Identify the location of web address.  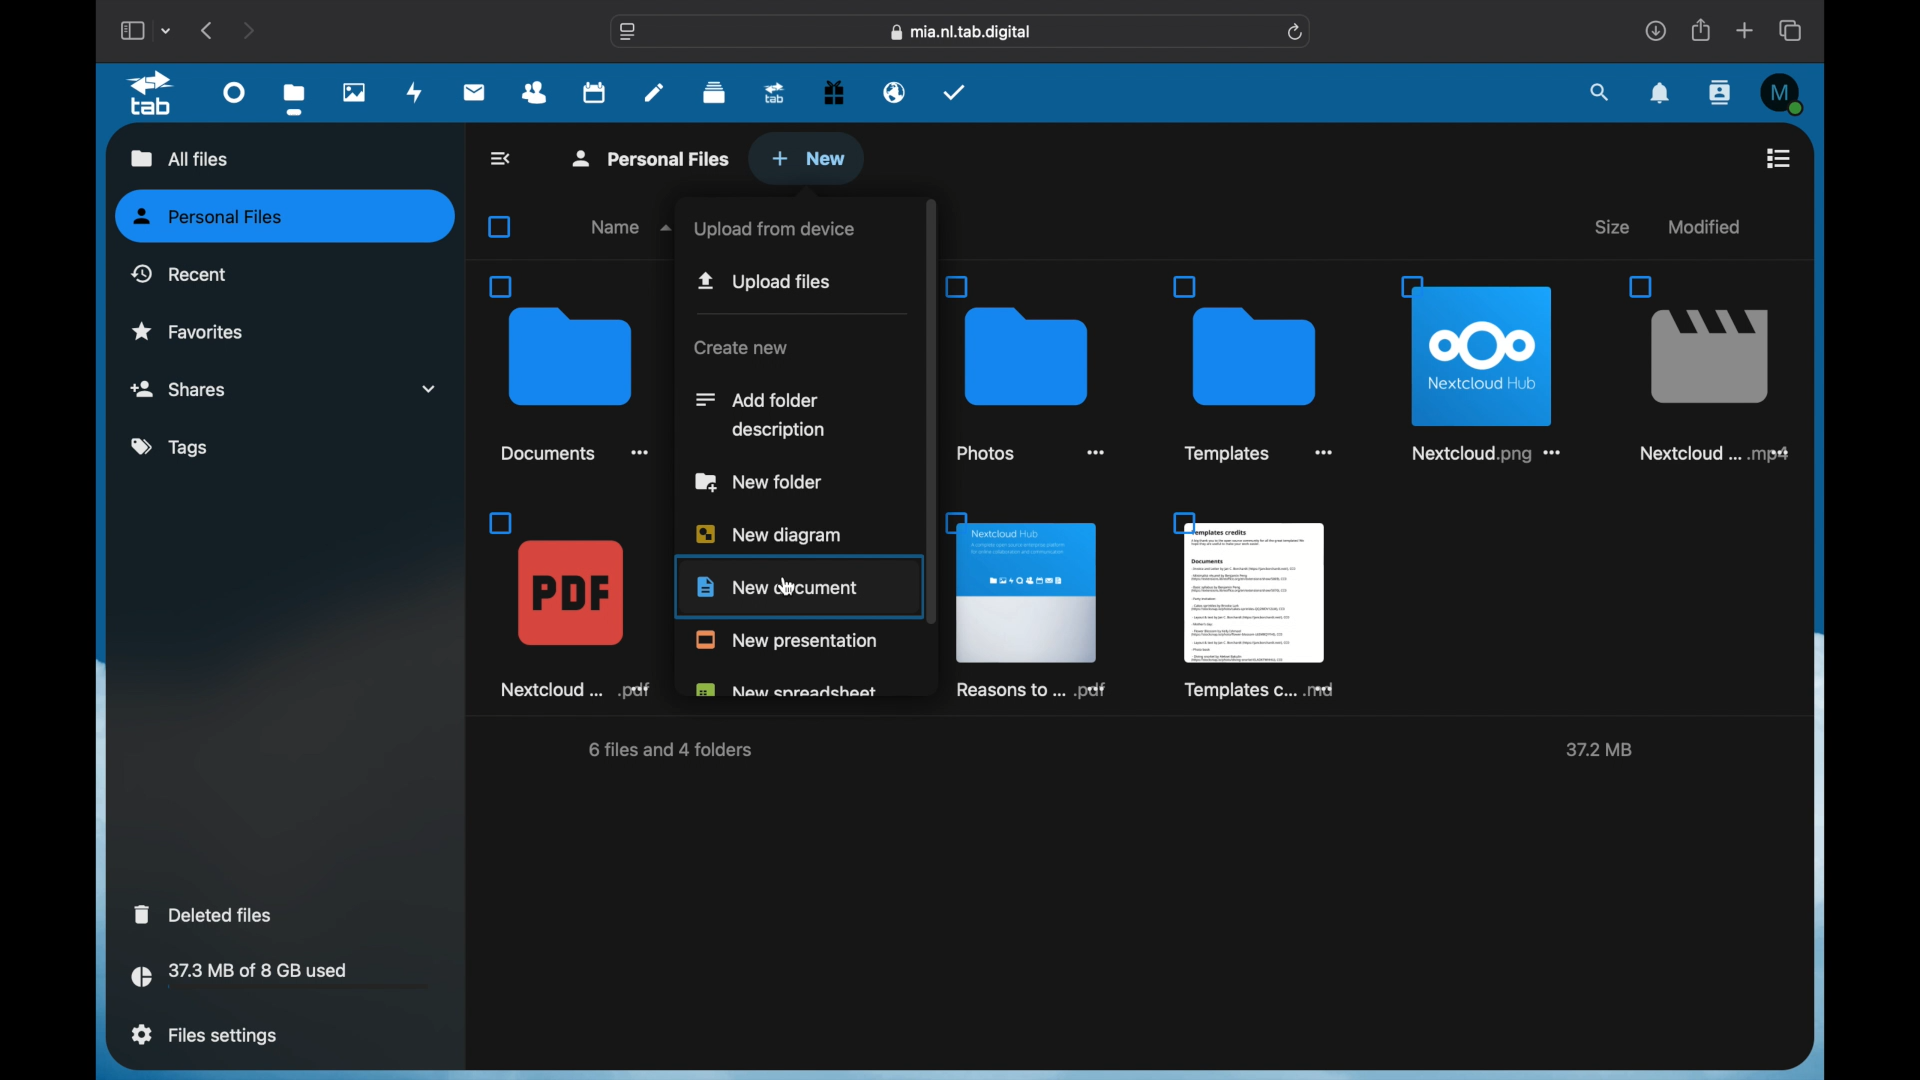
(962, 33).